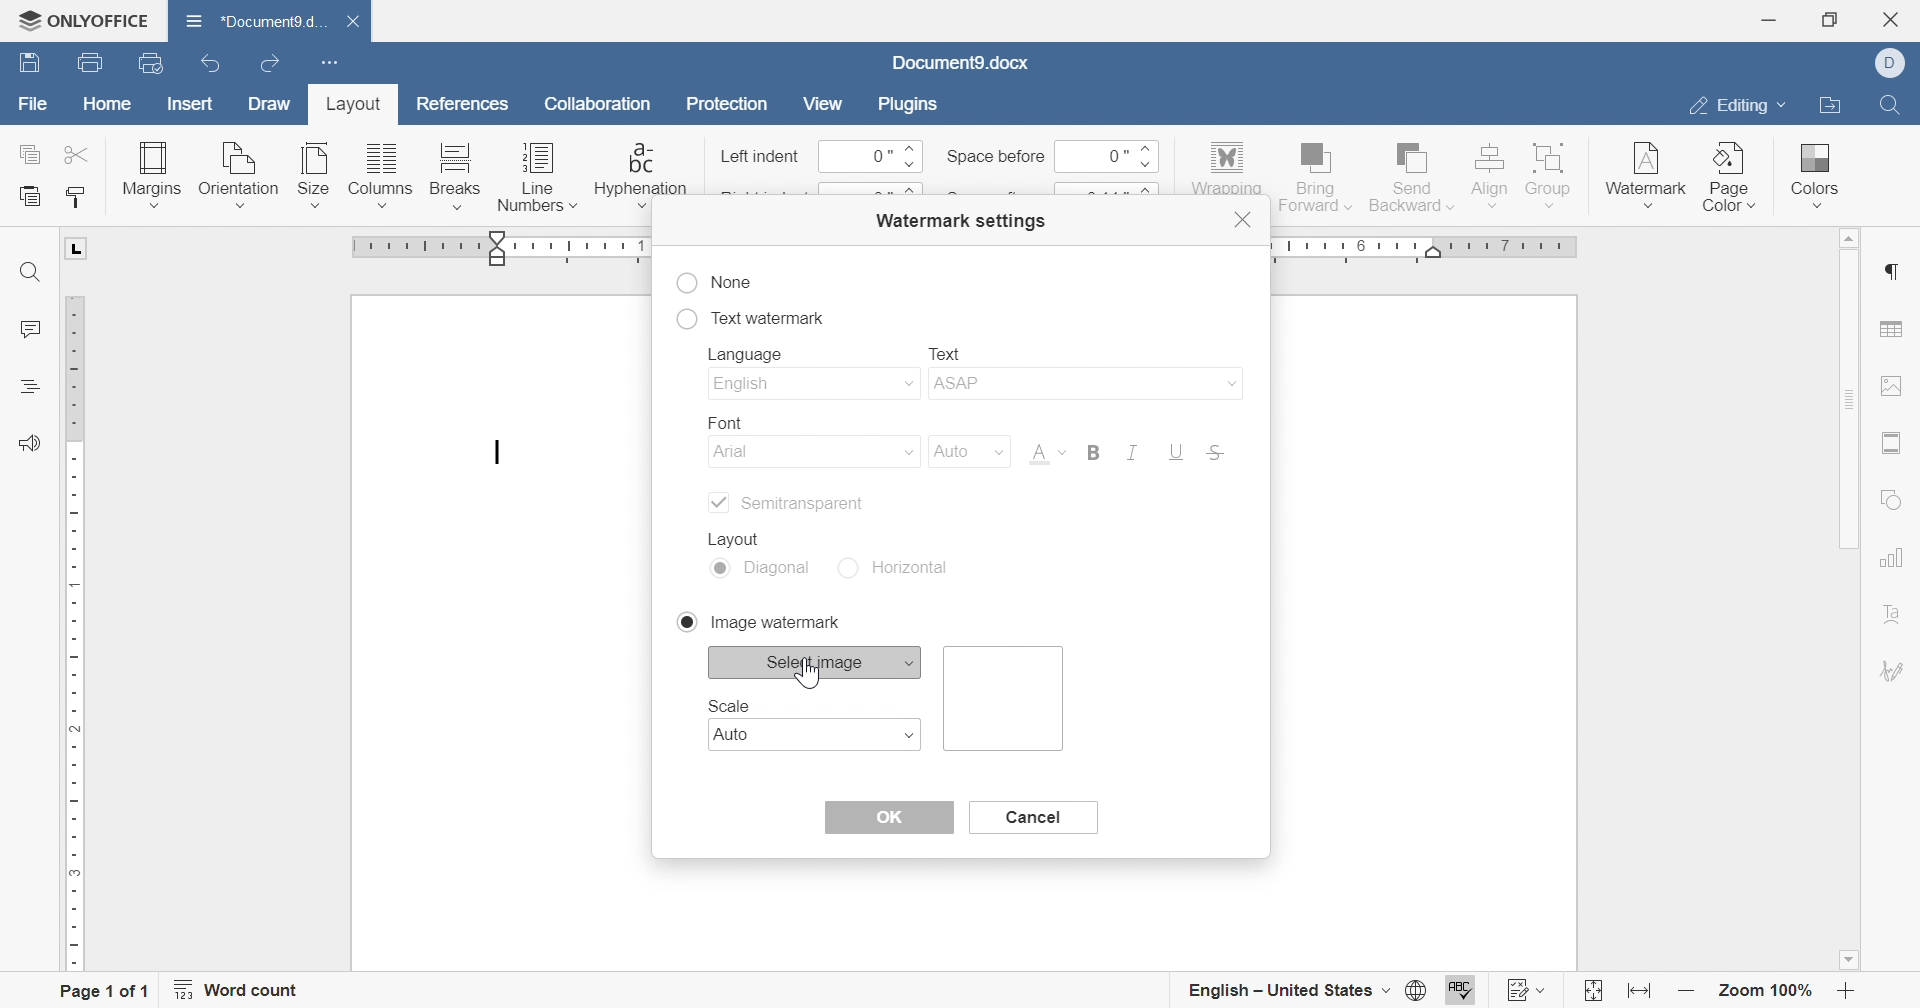  Describe the element at coordinates (1551, 173) in the screenshot. I see `group` at that location.